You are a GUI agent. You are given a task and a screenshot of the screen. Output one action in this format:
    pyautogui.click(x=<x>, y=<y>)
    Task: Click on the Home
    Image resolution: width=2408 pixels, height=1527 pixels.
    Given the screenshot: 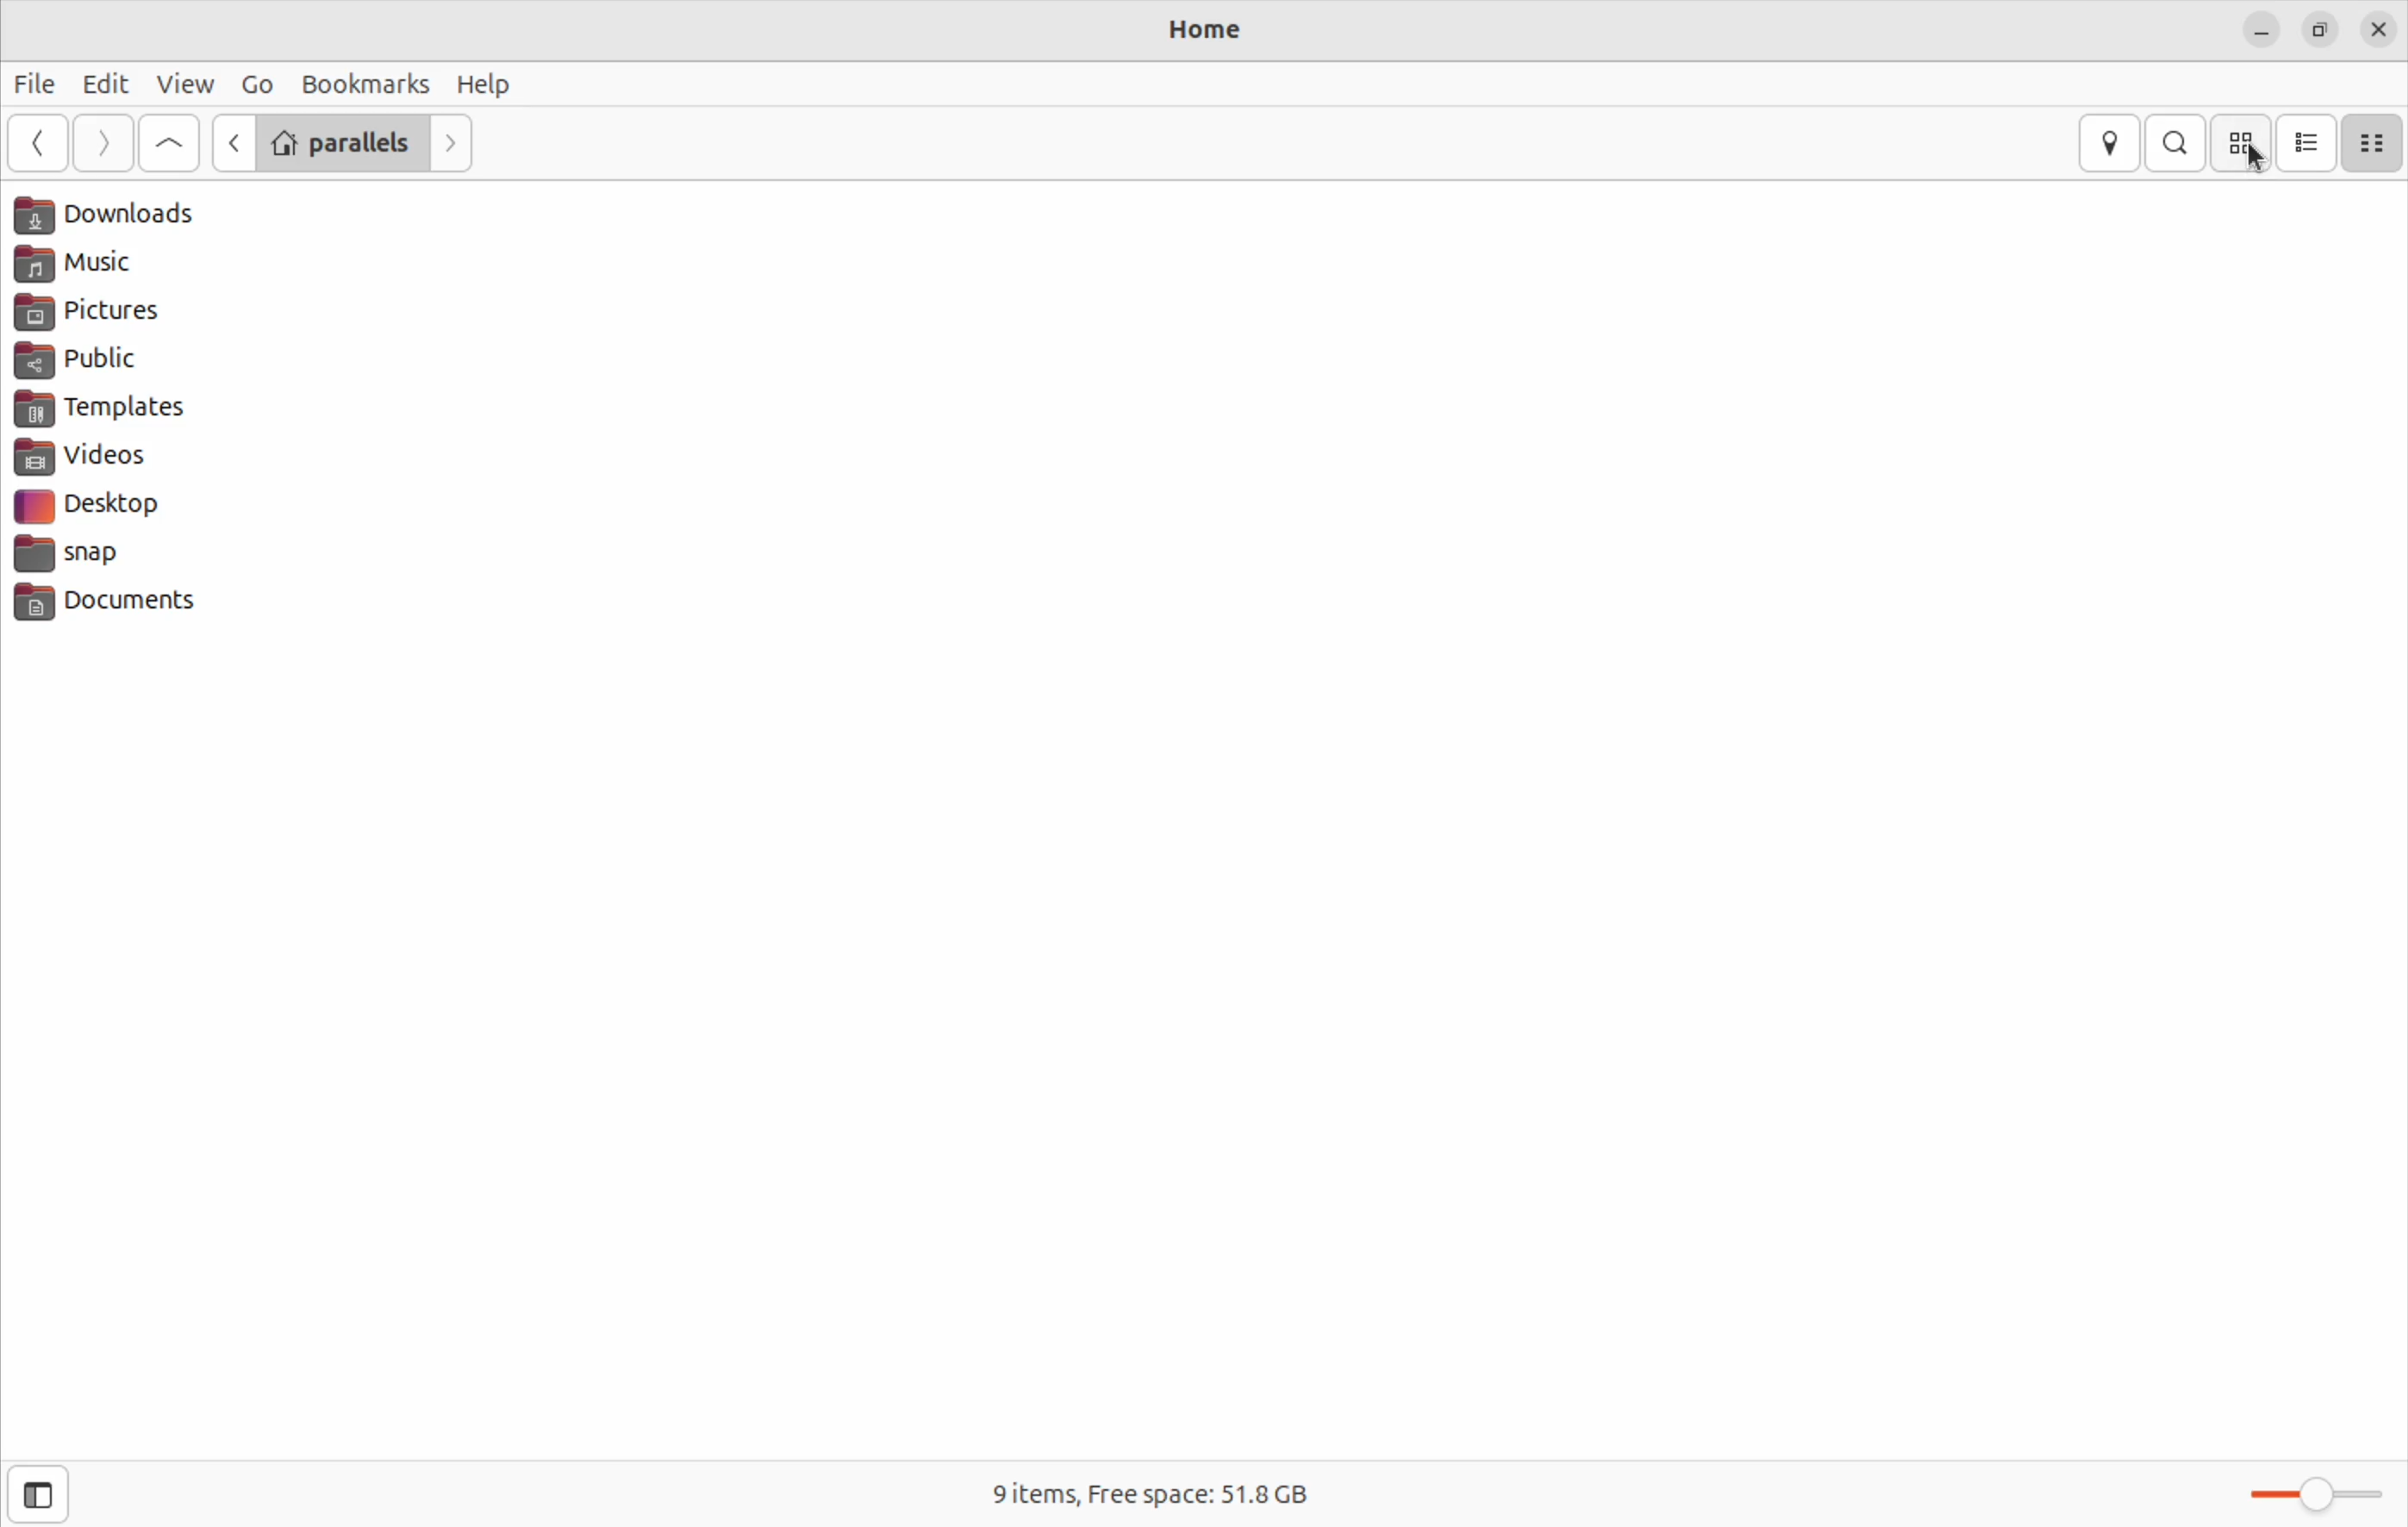 What is the action you would take?
    pyautogui.click(x=1206, y=29)
    